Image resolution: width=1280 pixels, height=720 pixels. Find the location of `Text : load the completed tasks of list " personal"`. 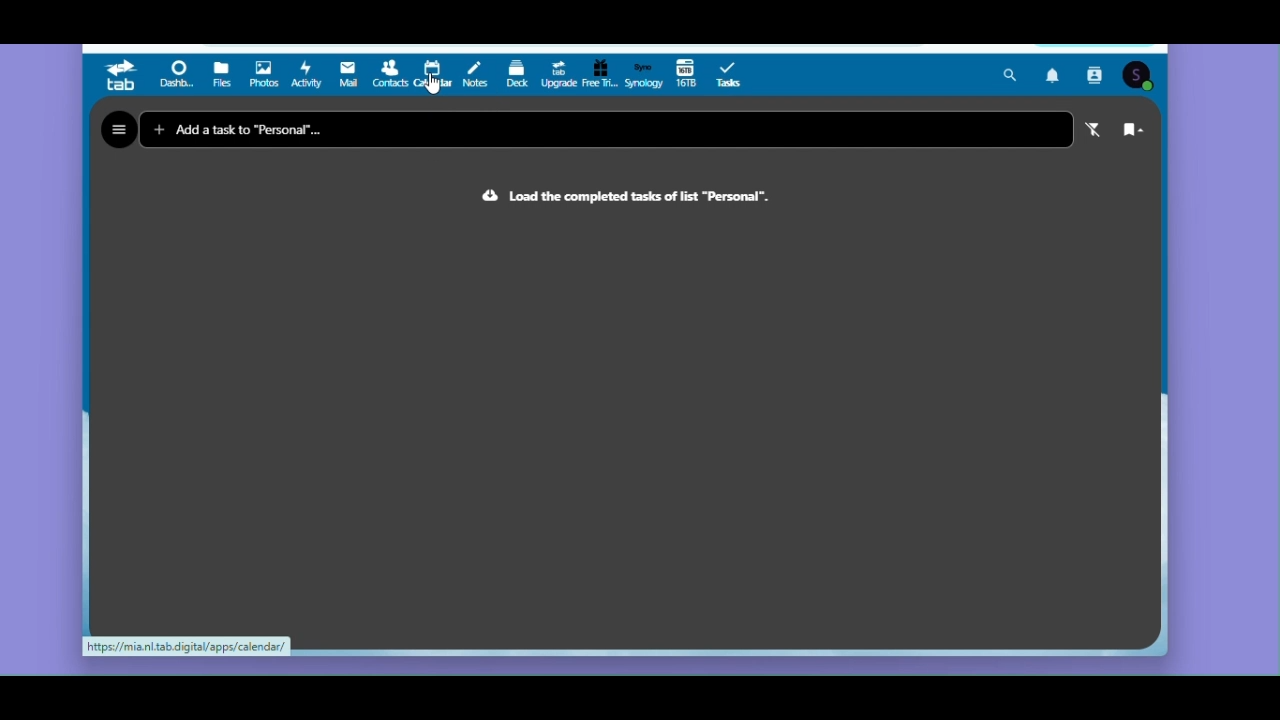

Text : load the completed tasks of list " personal" is located at coordinates (629, 201).